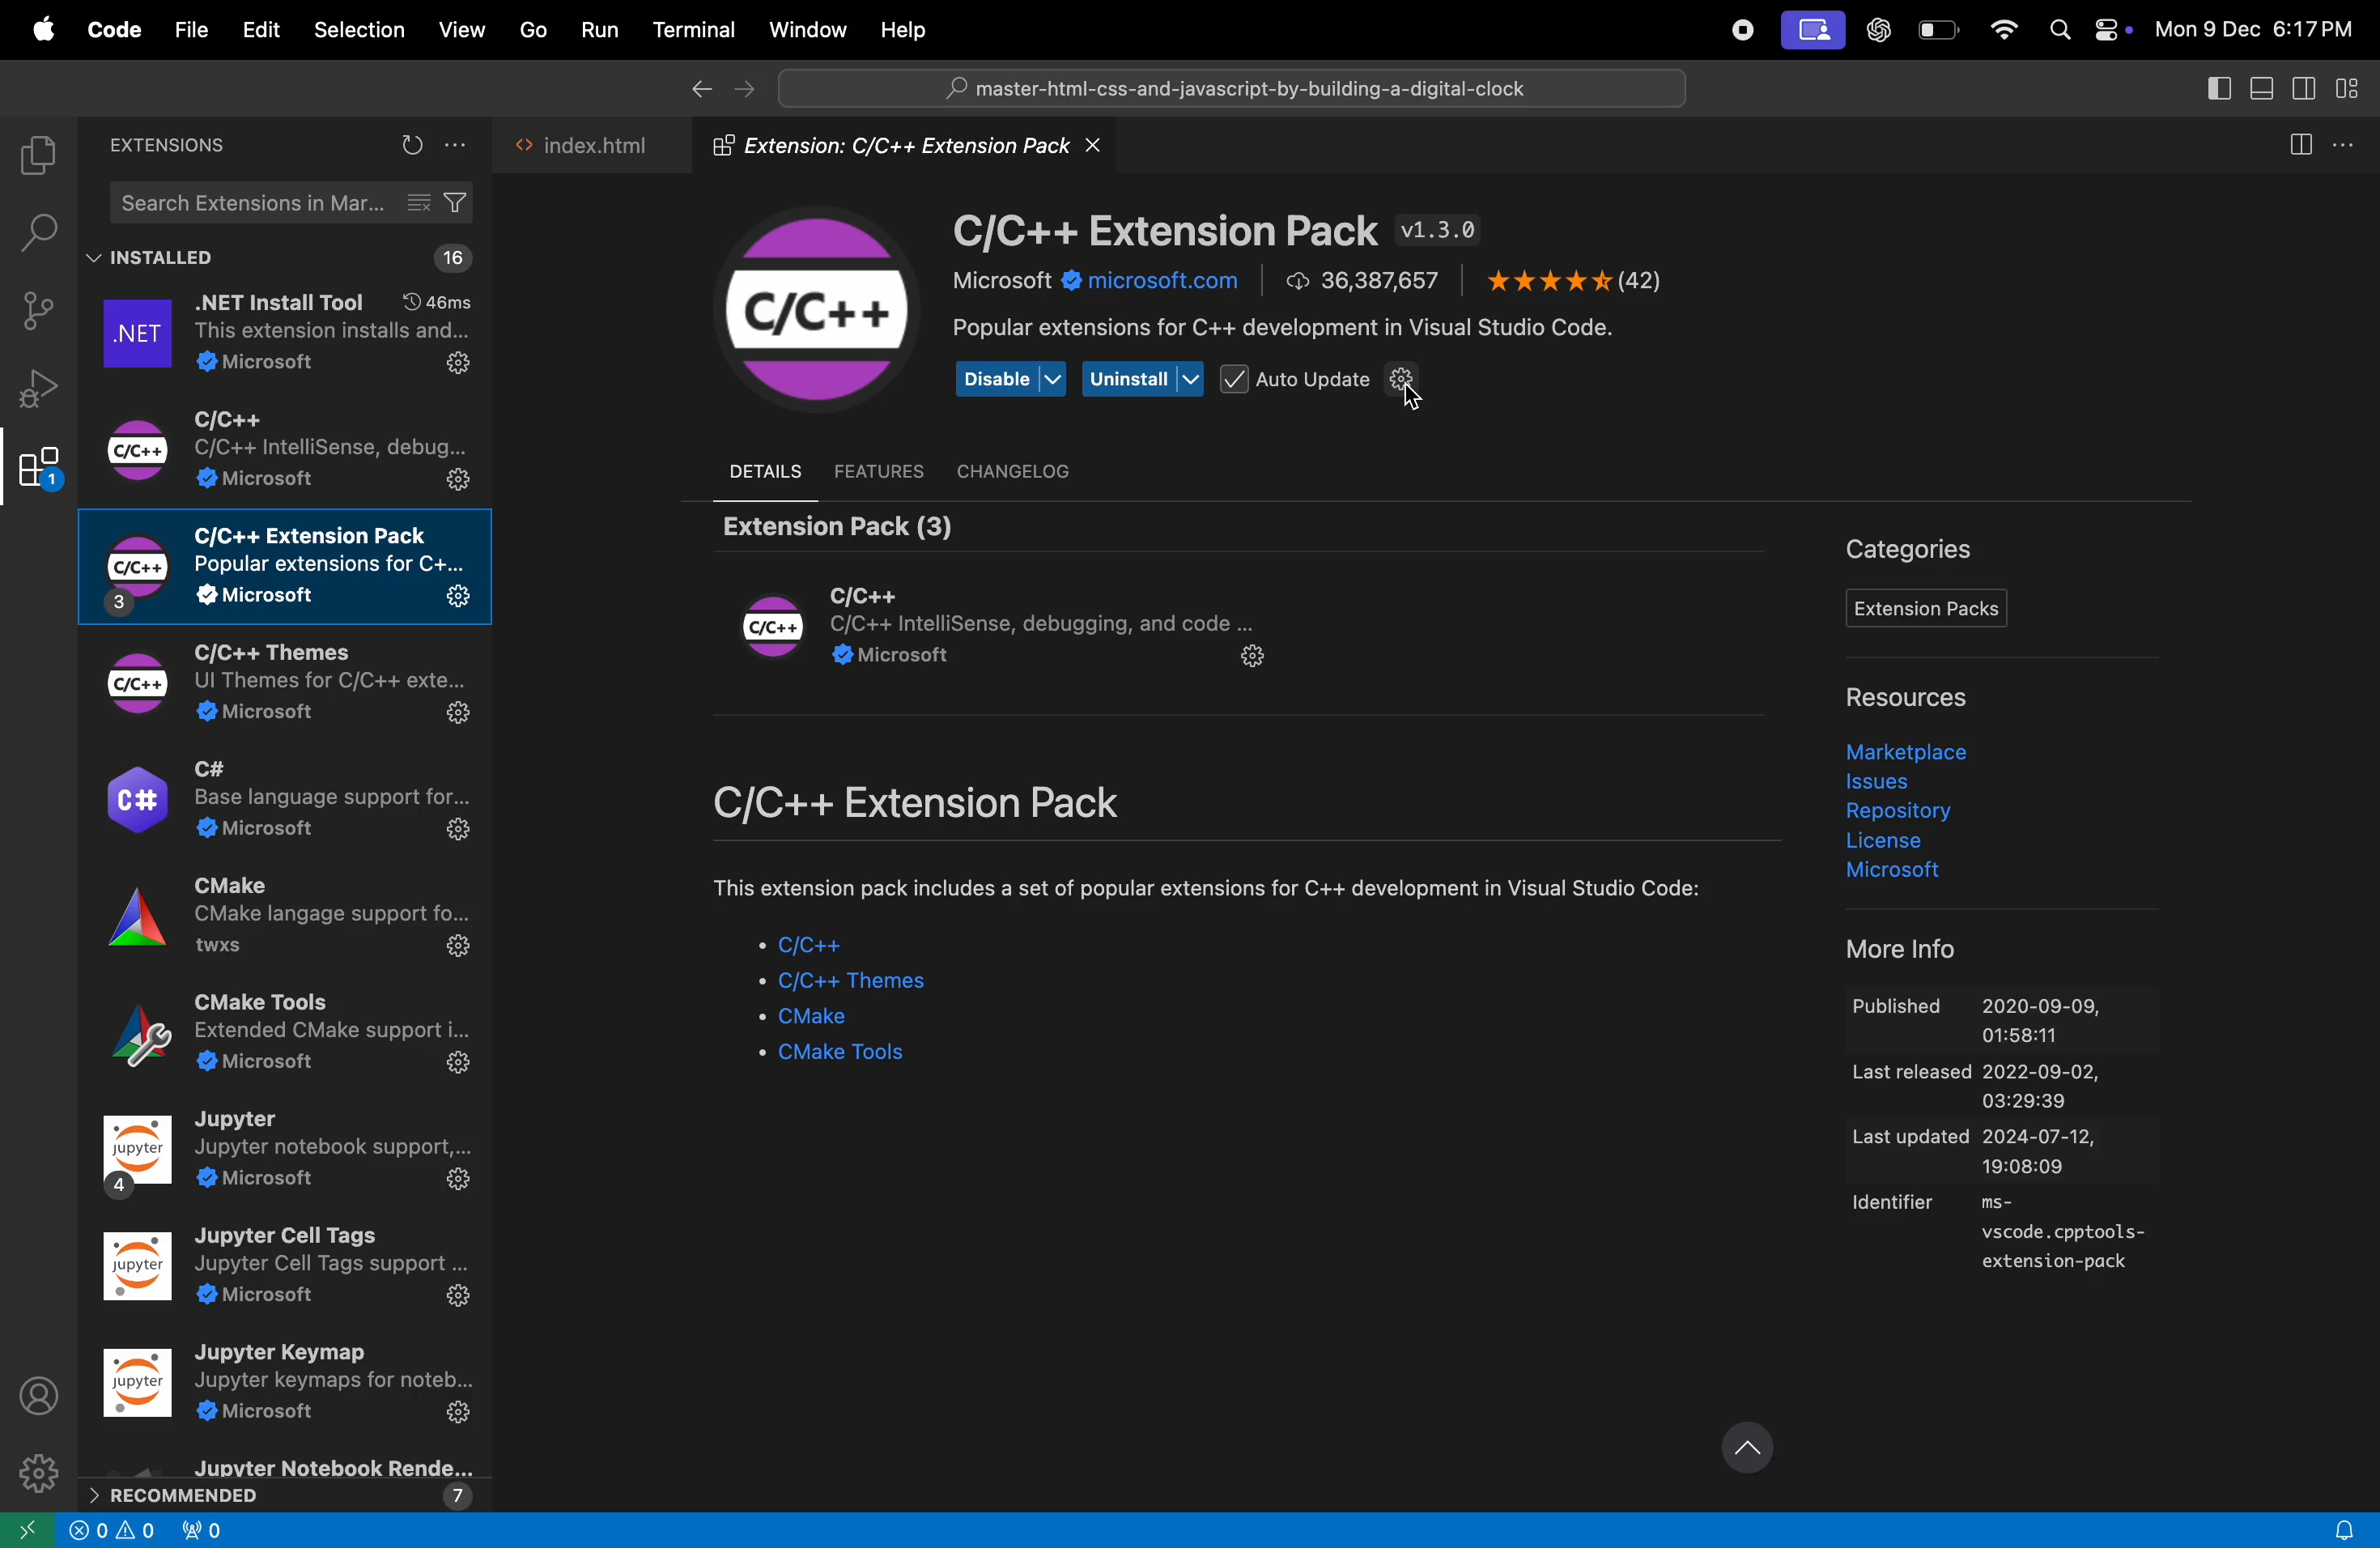 The width and height of the screenshot is (2380, 1548). Describe the element at coordinates (1143, 379) in the screenshot. I see `uninstall` at that location.